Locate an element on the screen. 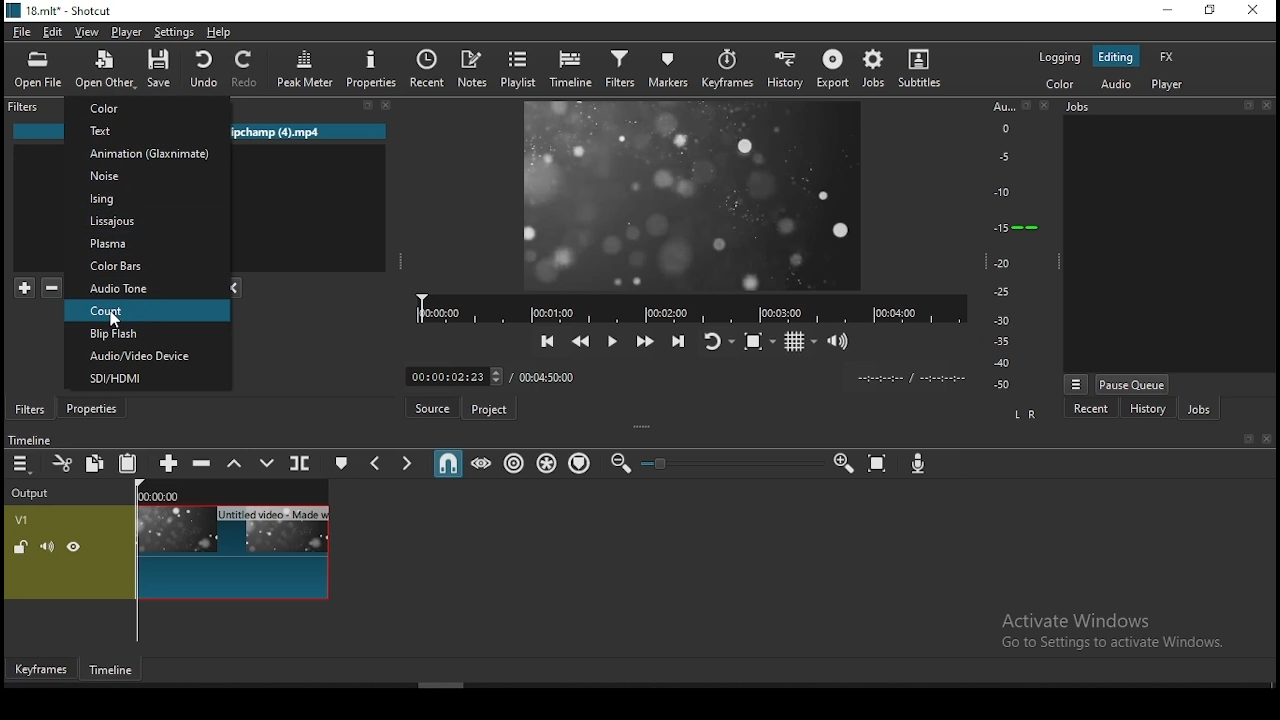  previous marker is located at coordinates (377, 462).